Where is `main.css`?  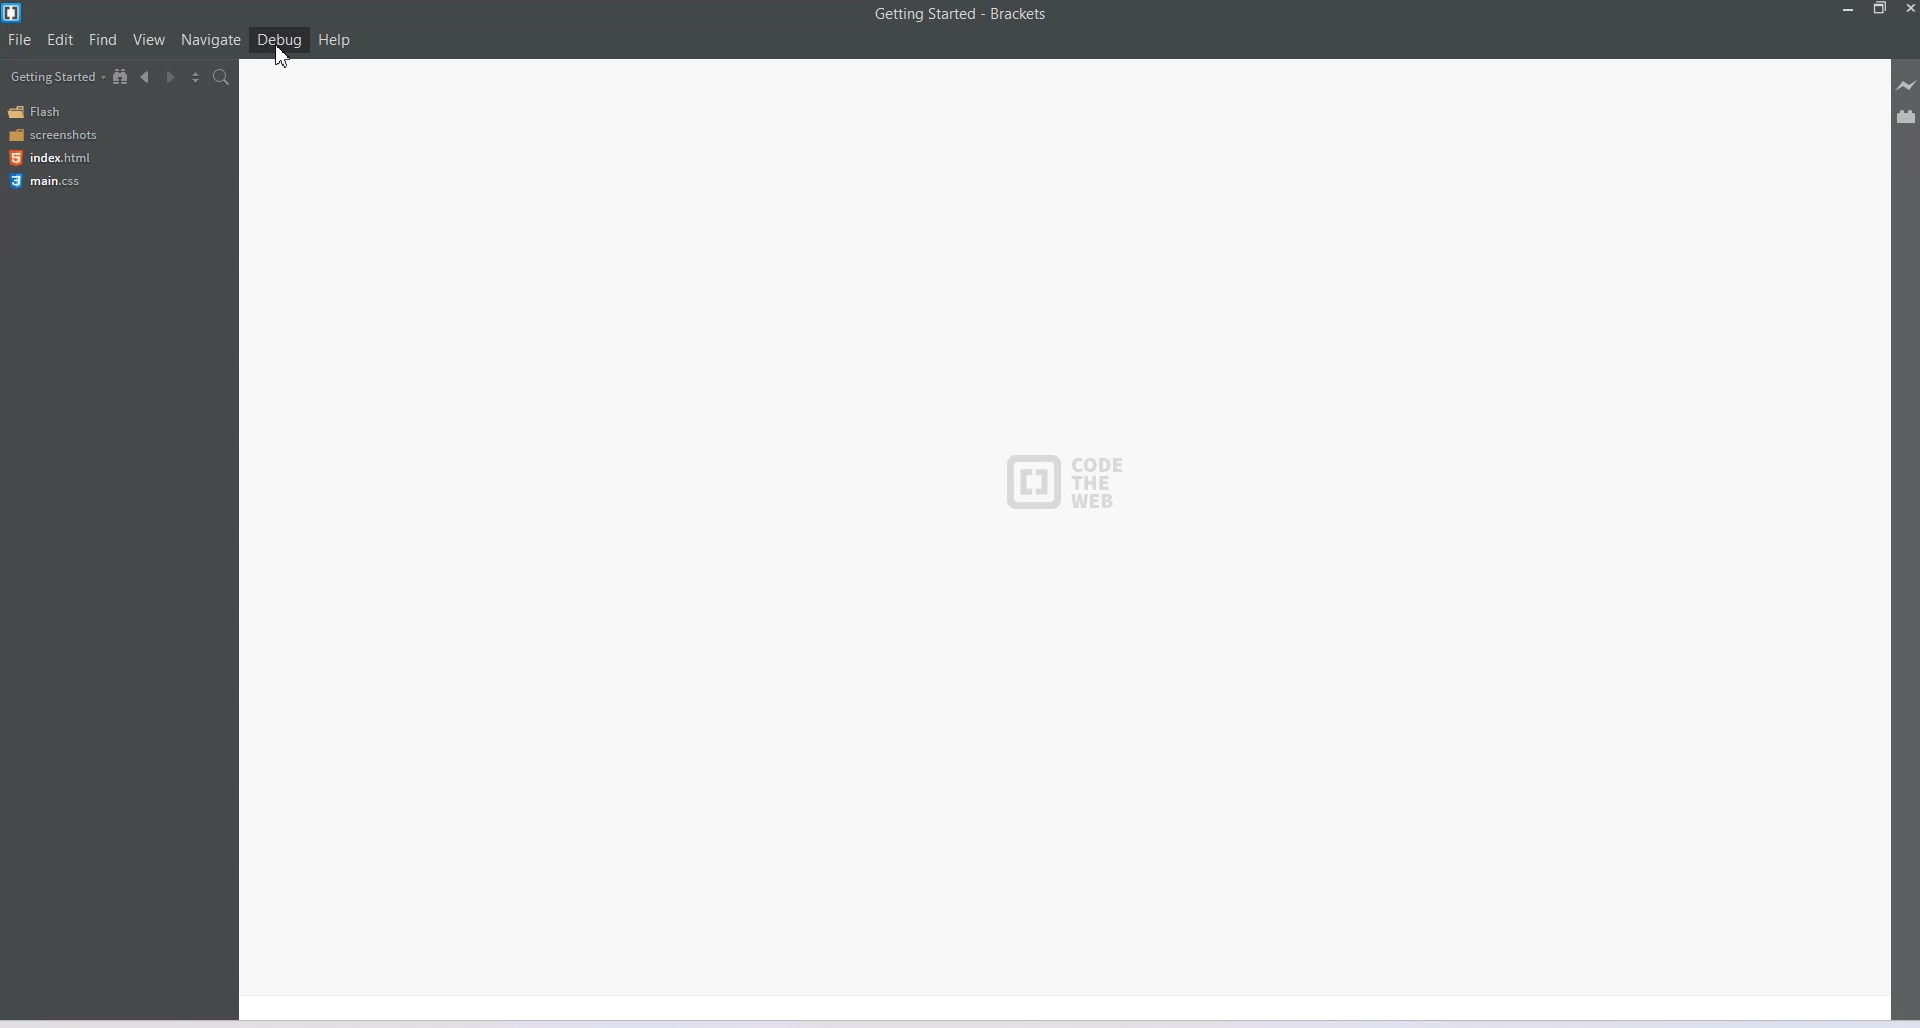 main.css is located at coordinates (45, 180).